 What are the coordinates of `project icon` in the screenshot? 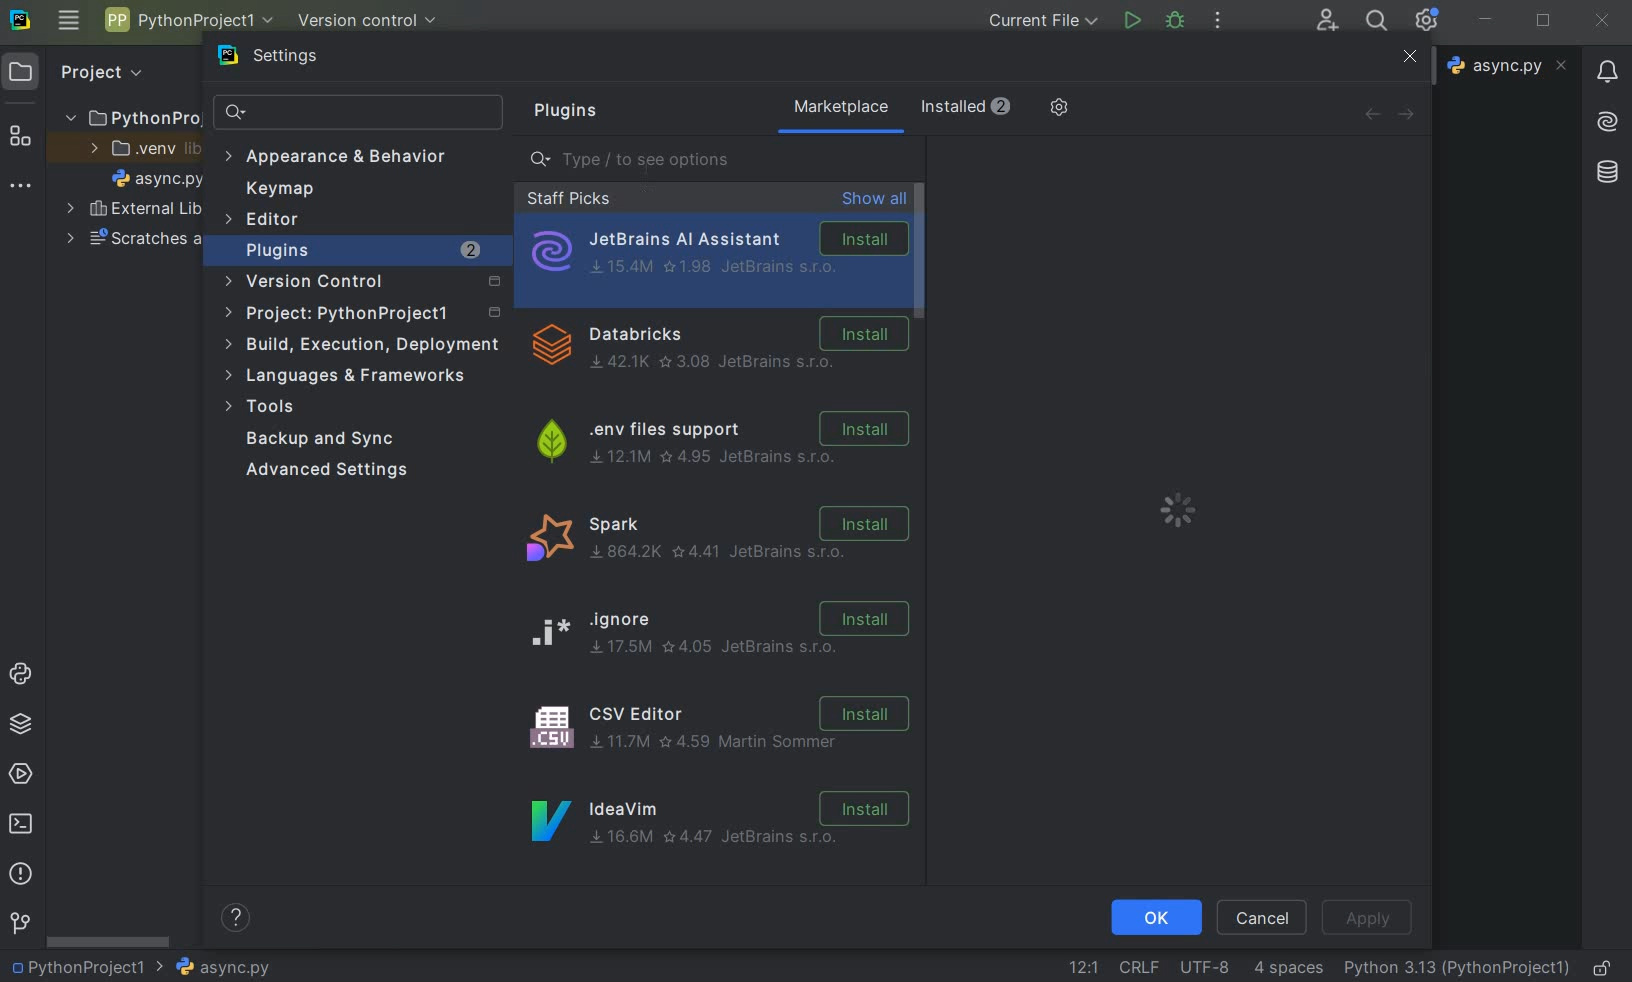 It's located at (24, 72).